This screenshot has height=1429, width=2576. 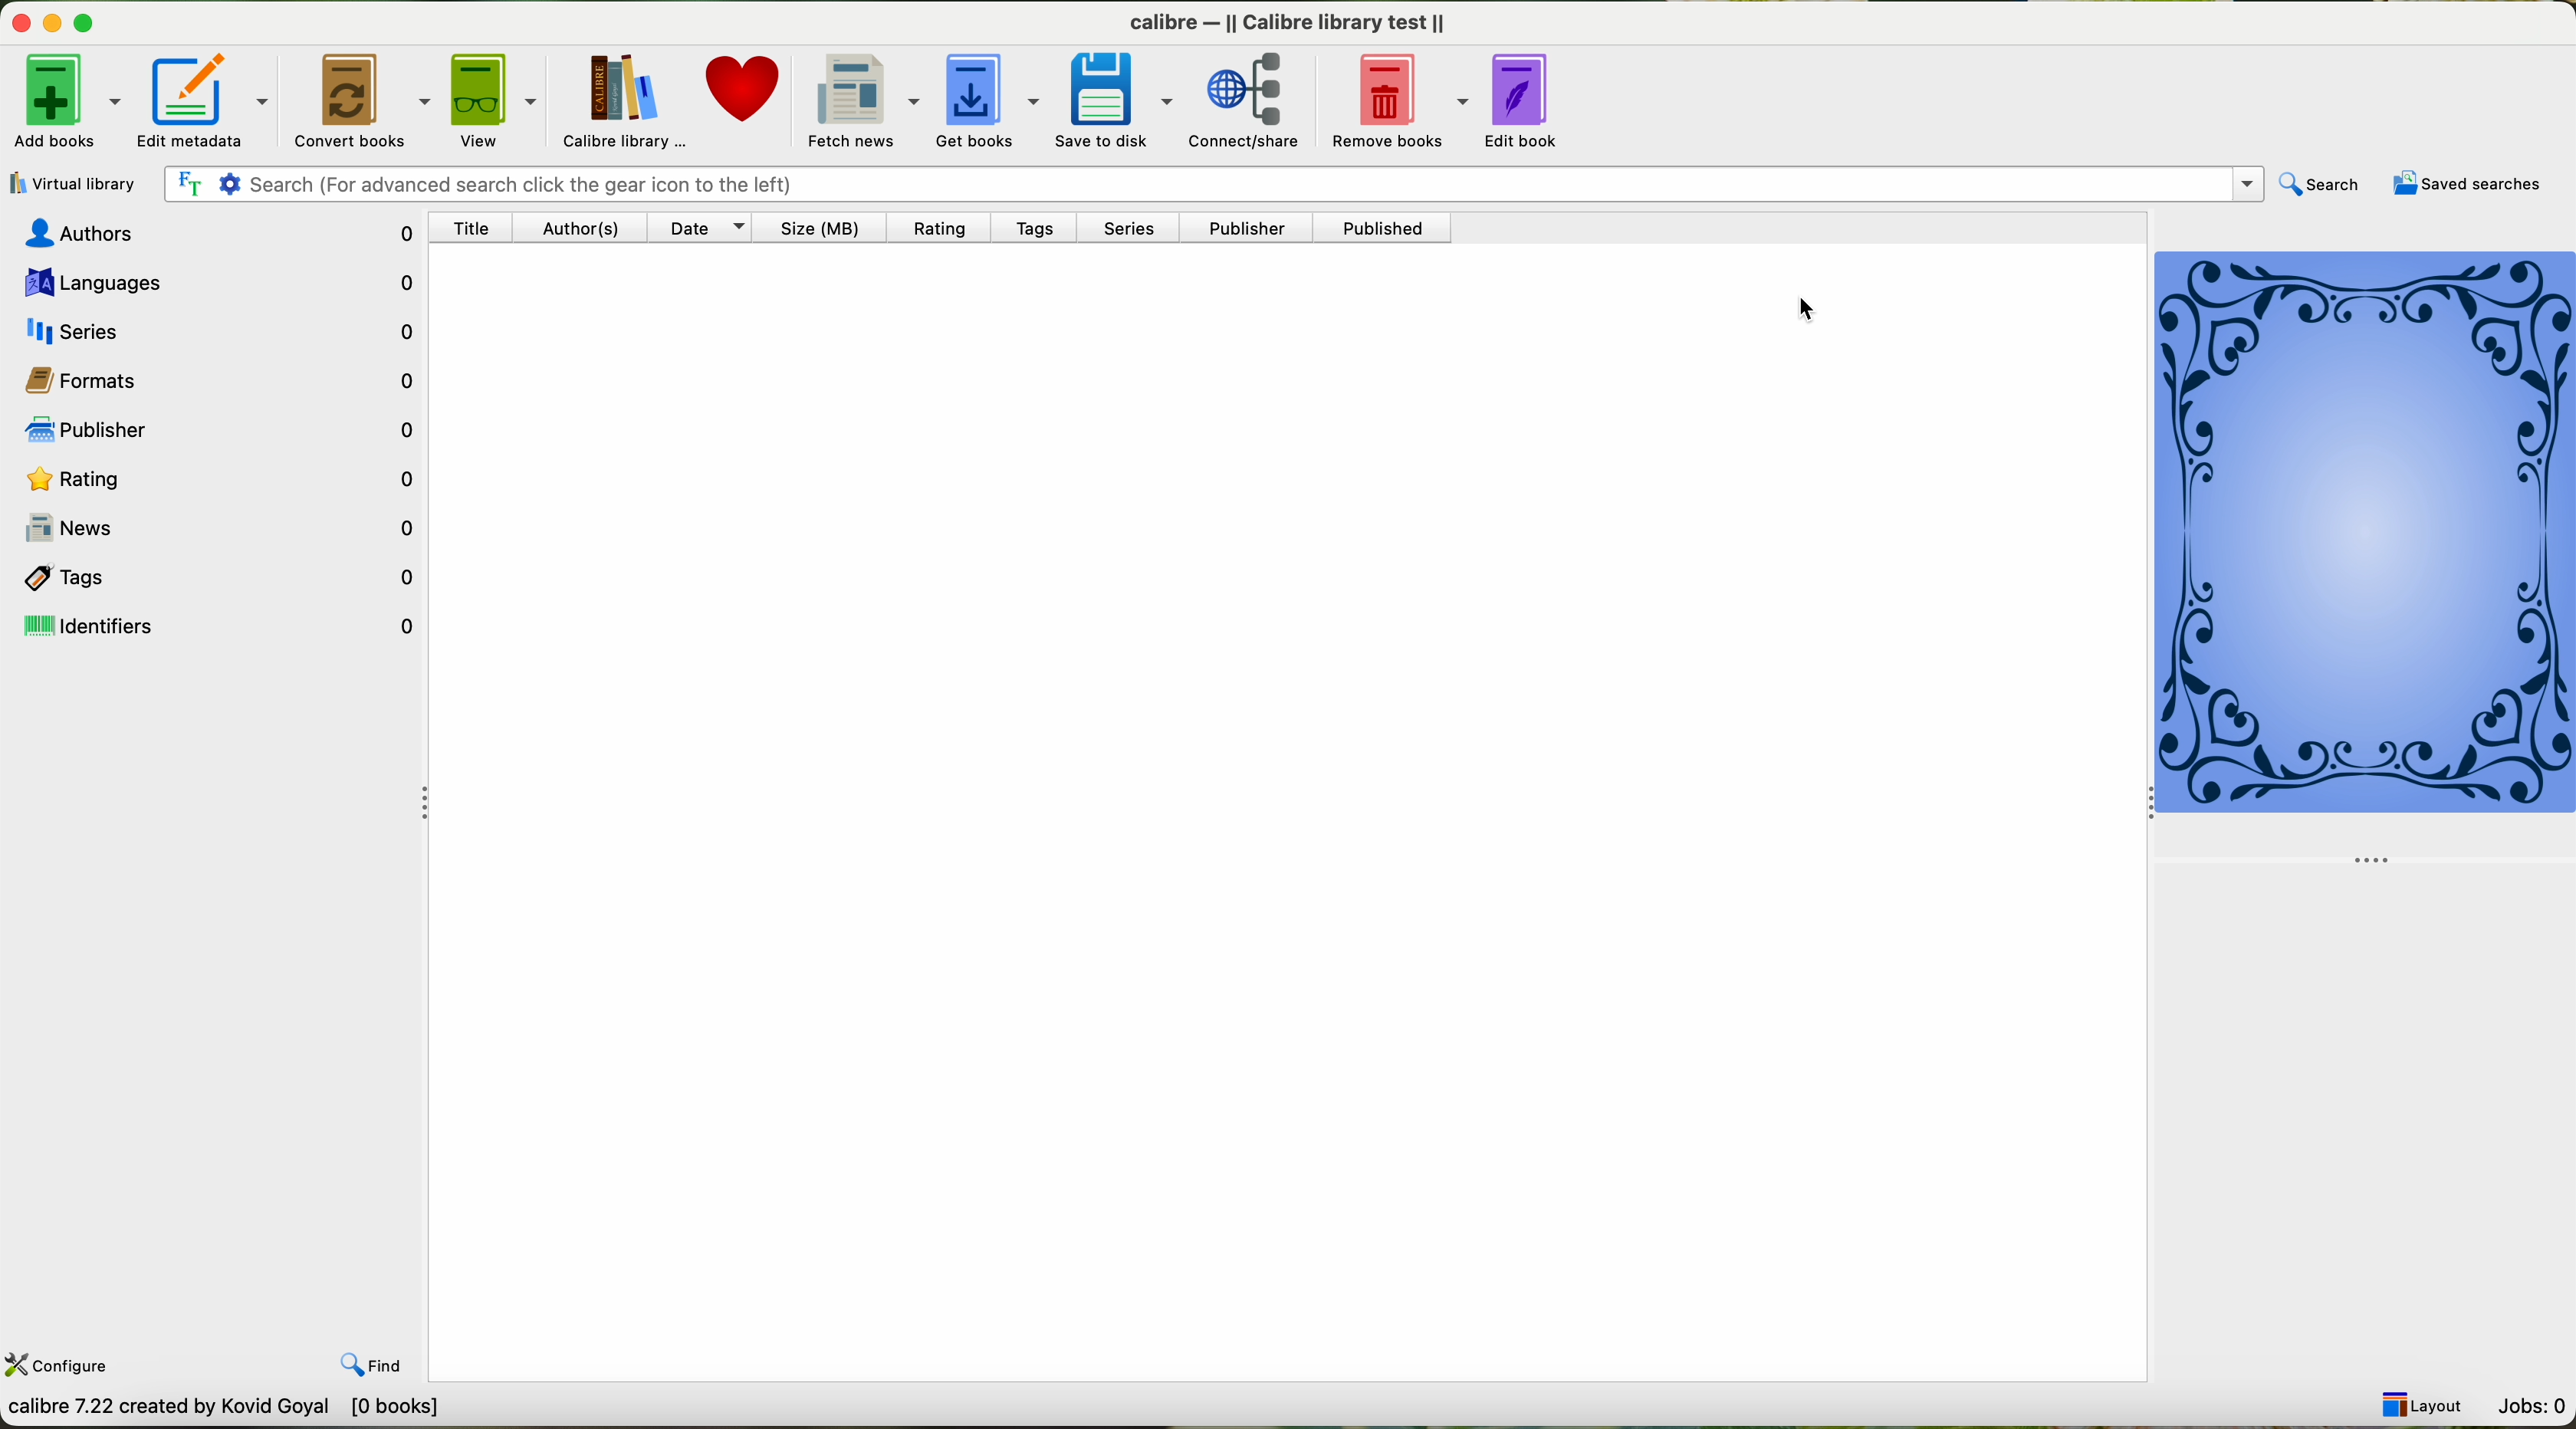 I want to click on published, so click(x=1380, y=230).